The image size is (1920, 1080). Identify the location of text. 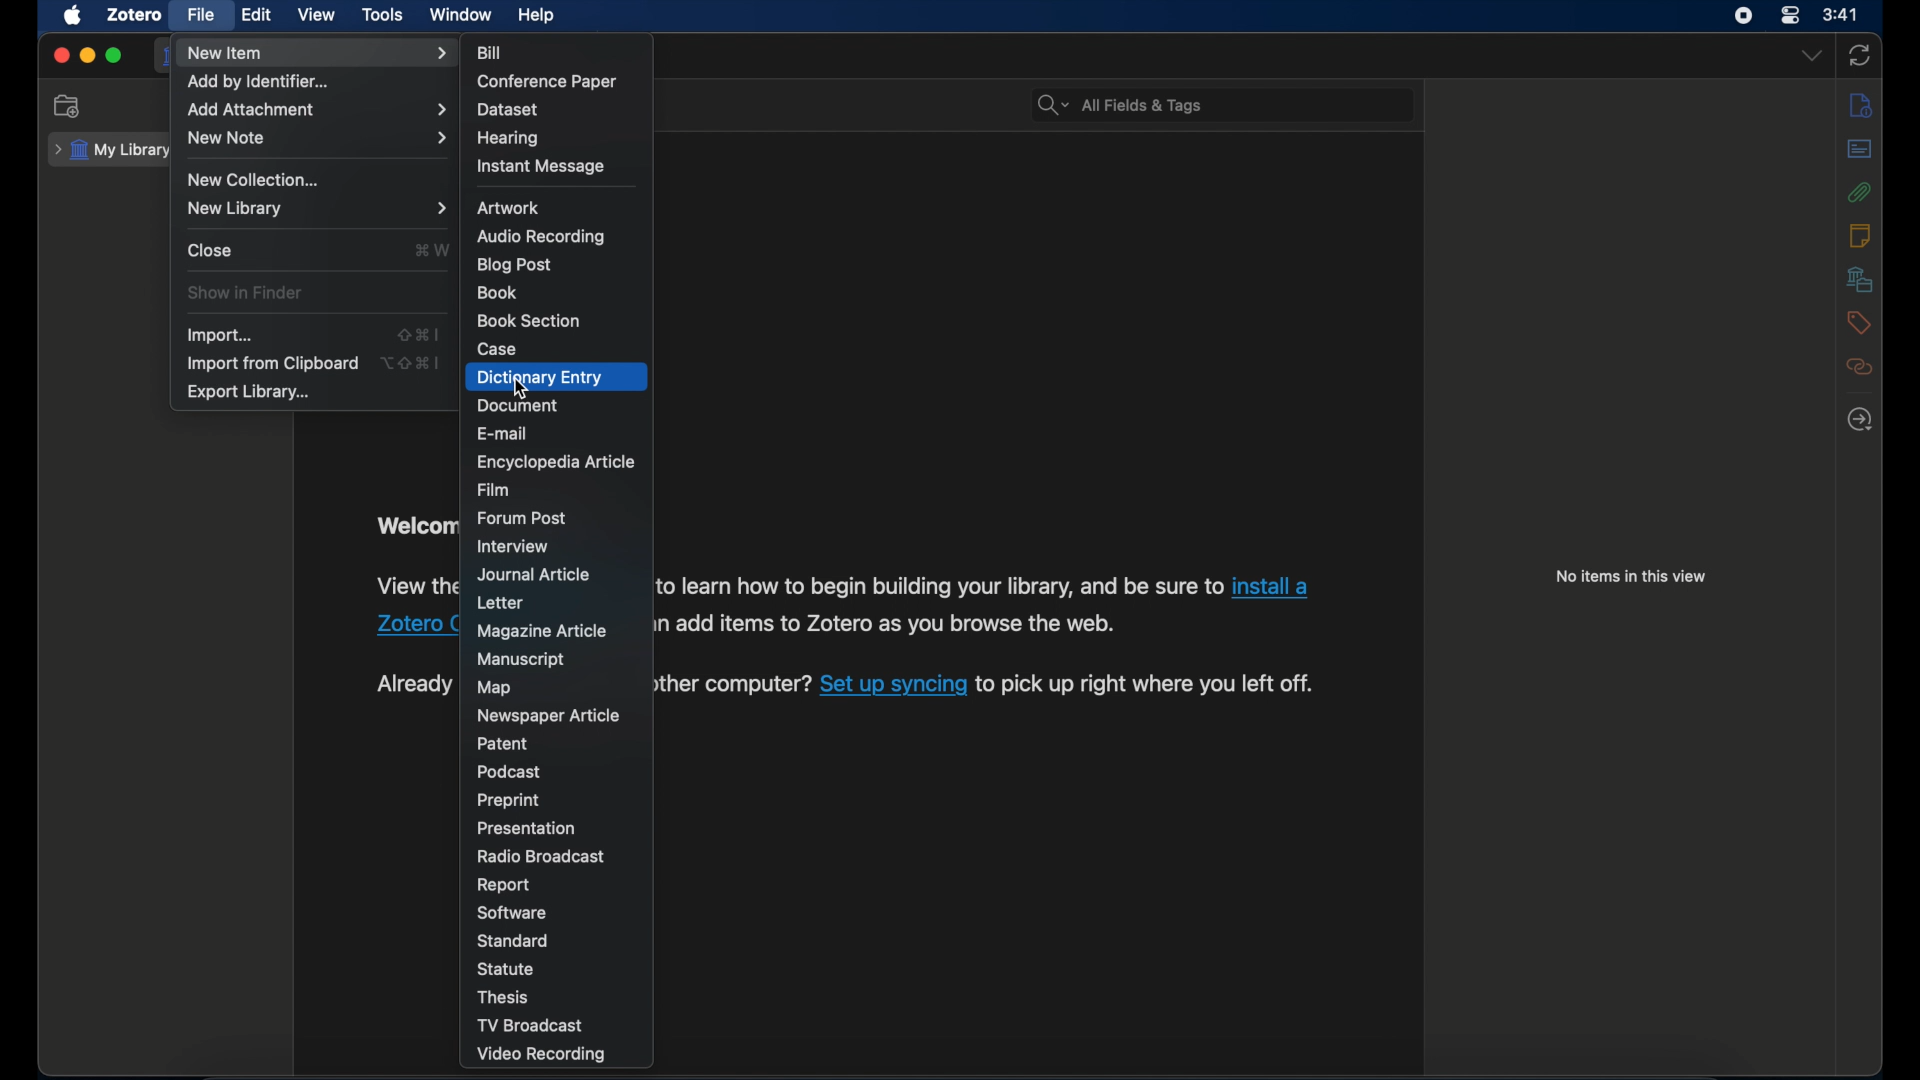
(728, 684).